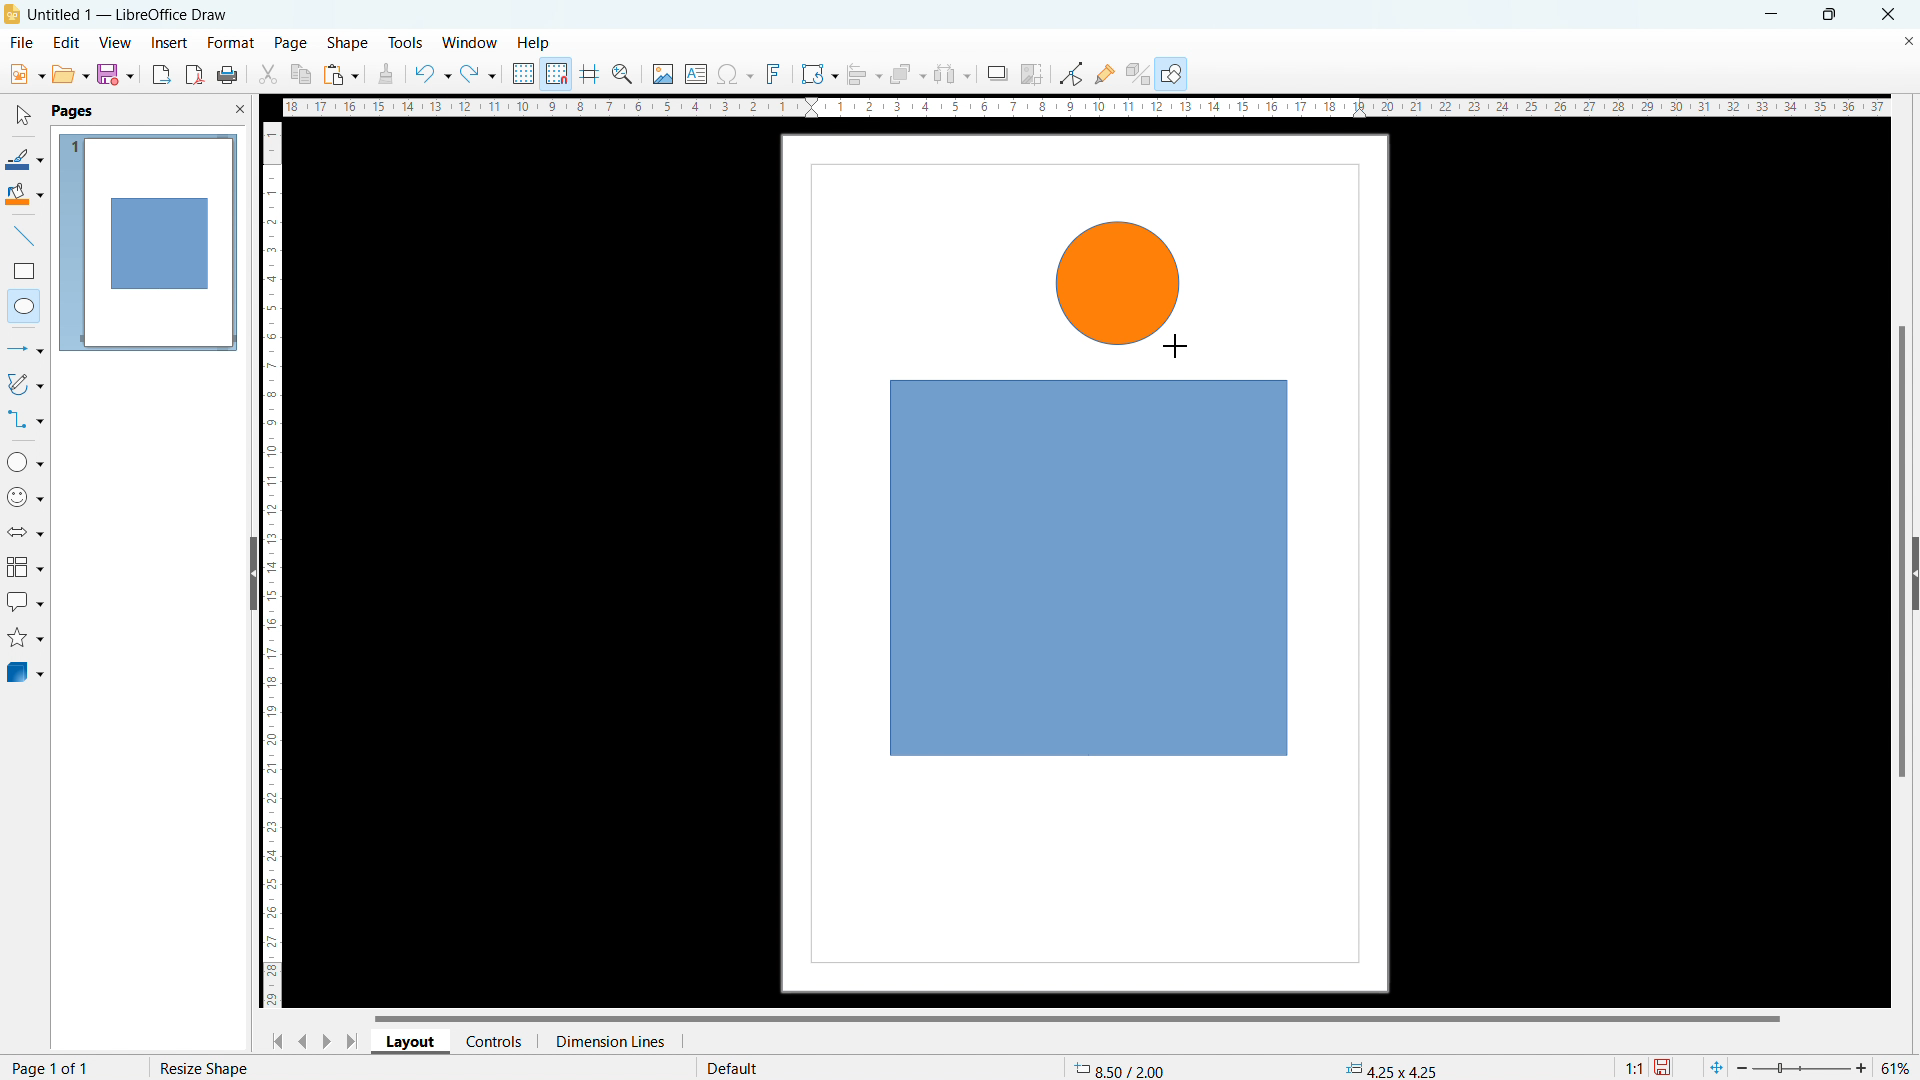  I want to click on guidelines while moving, so click(590, 75).